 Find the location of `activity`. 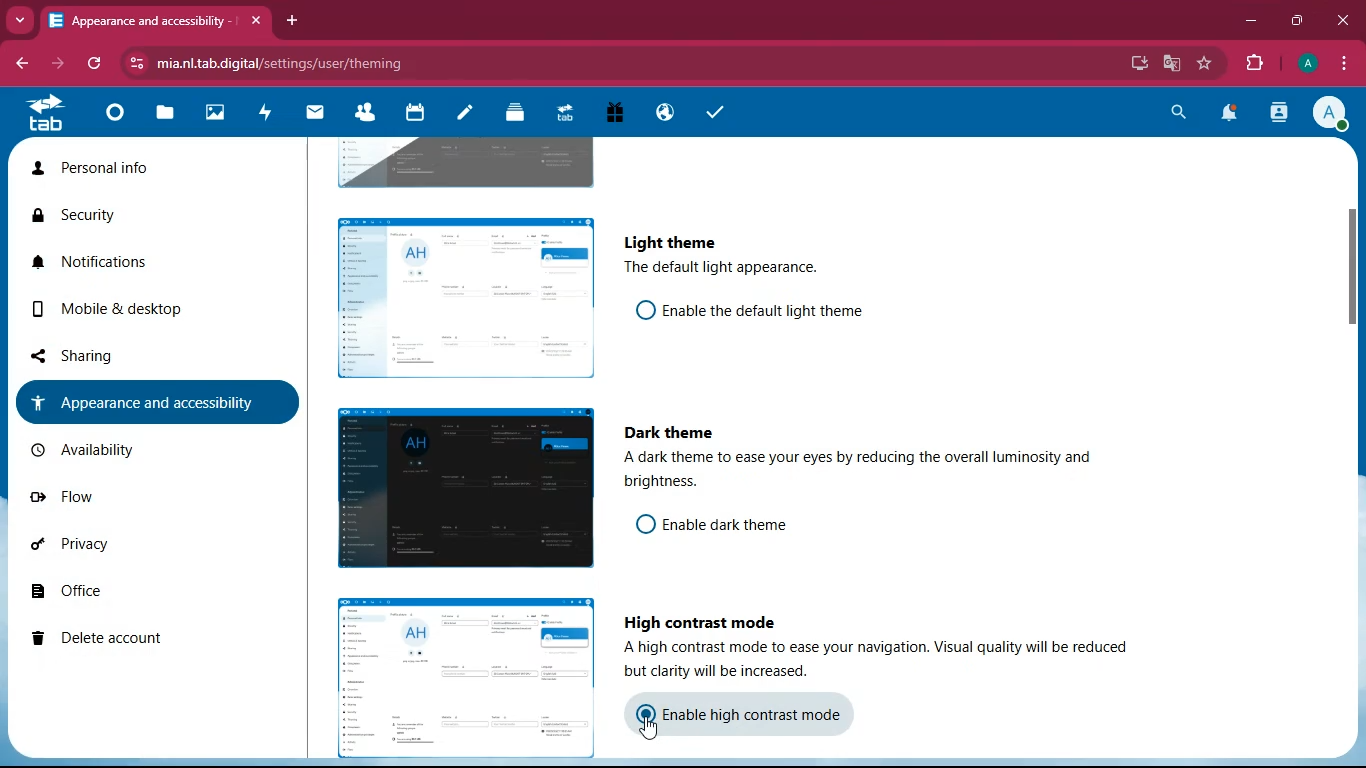

activity is located at coordinates (1281, 115).